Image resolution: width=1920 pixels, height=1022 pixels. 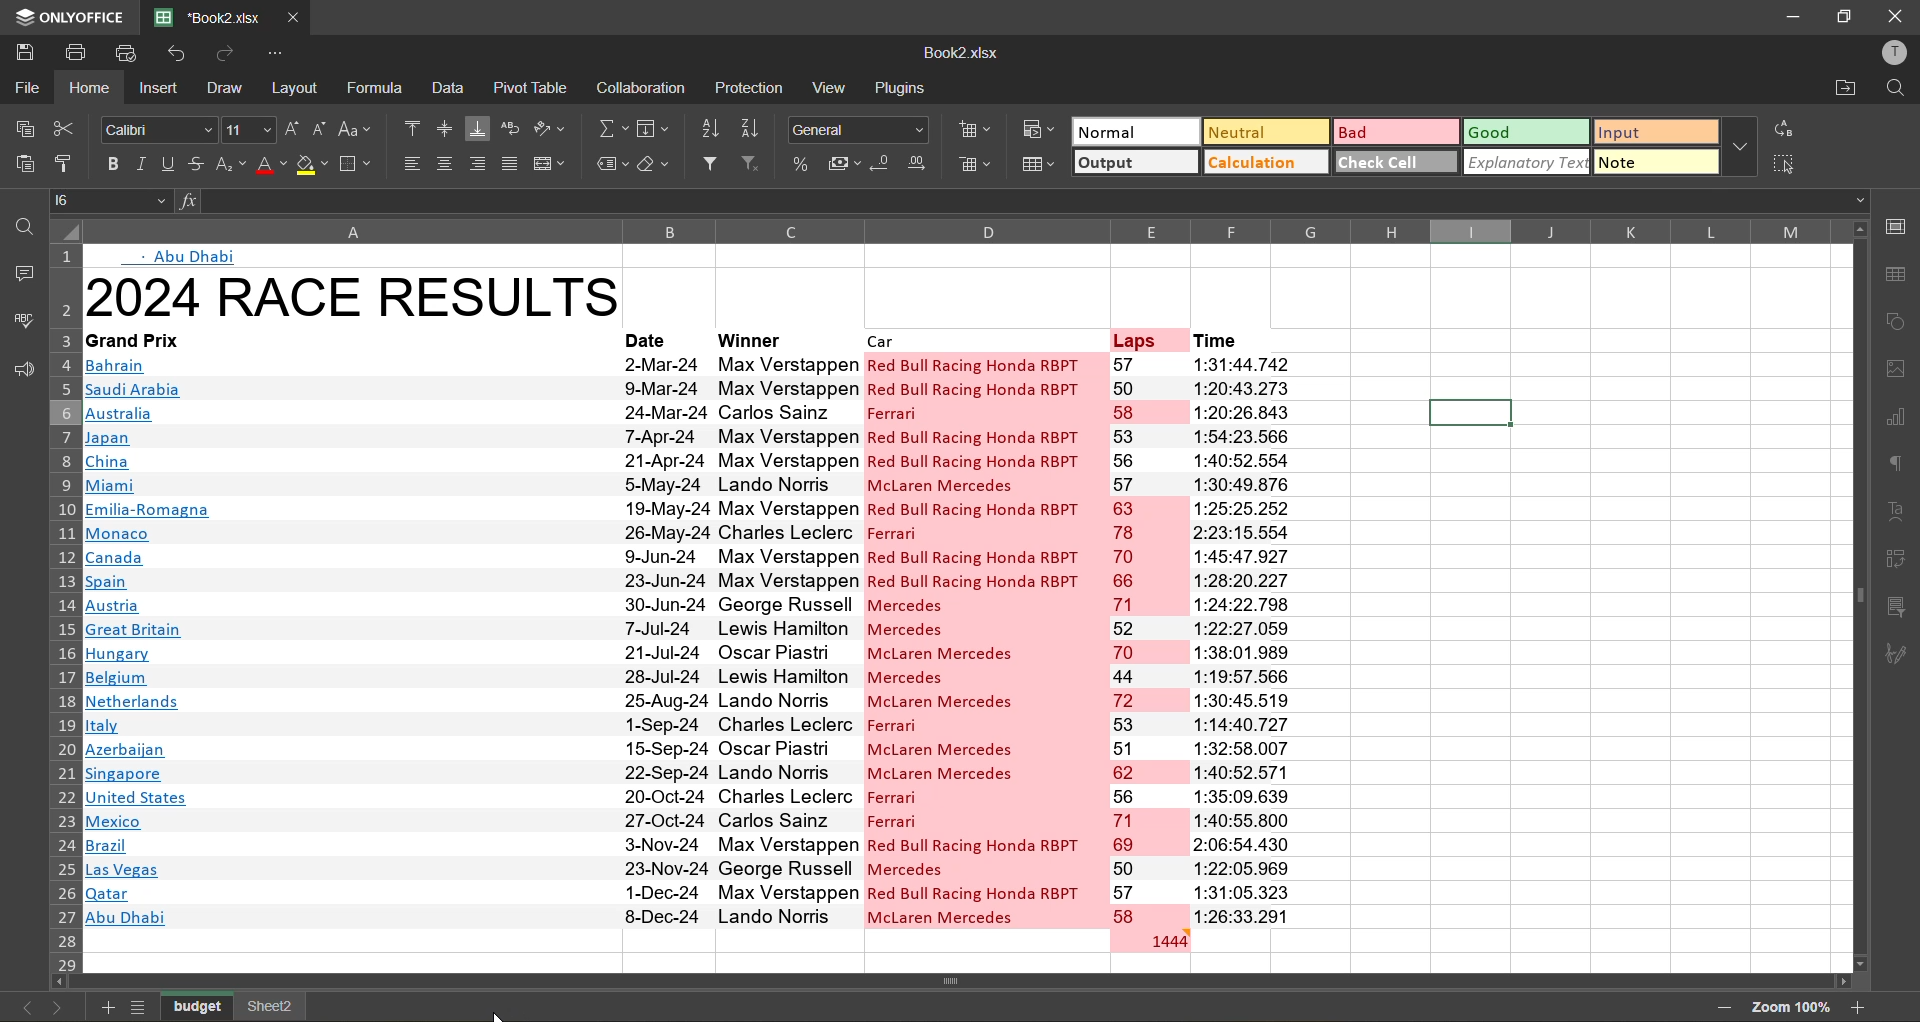 I want to click on undo, so click(x=182, y=54).